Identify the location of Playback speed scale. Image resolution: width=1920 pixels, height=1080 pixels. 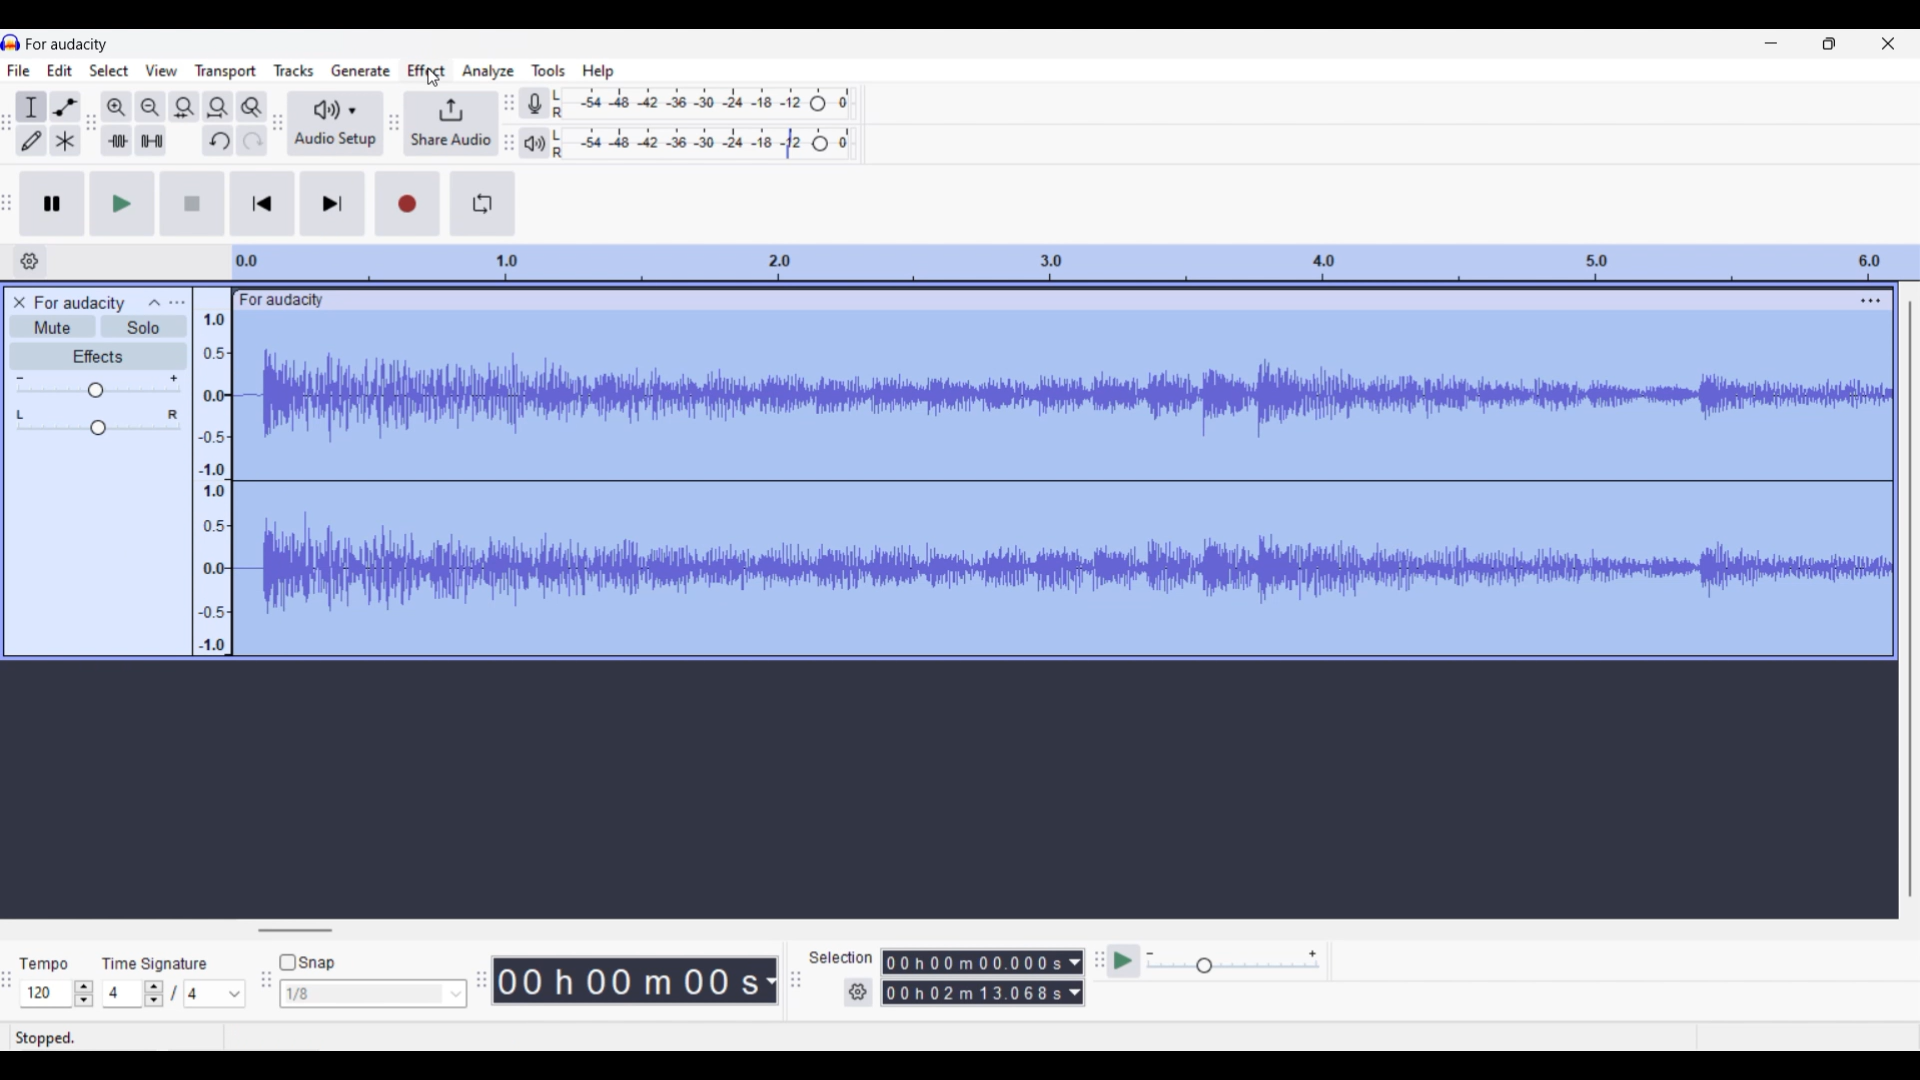
(1232, 963).